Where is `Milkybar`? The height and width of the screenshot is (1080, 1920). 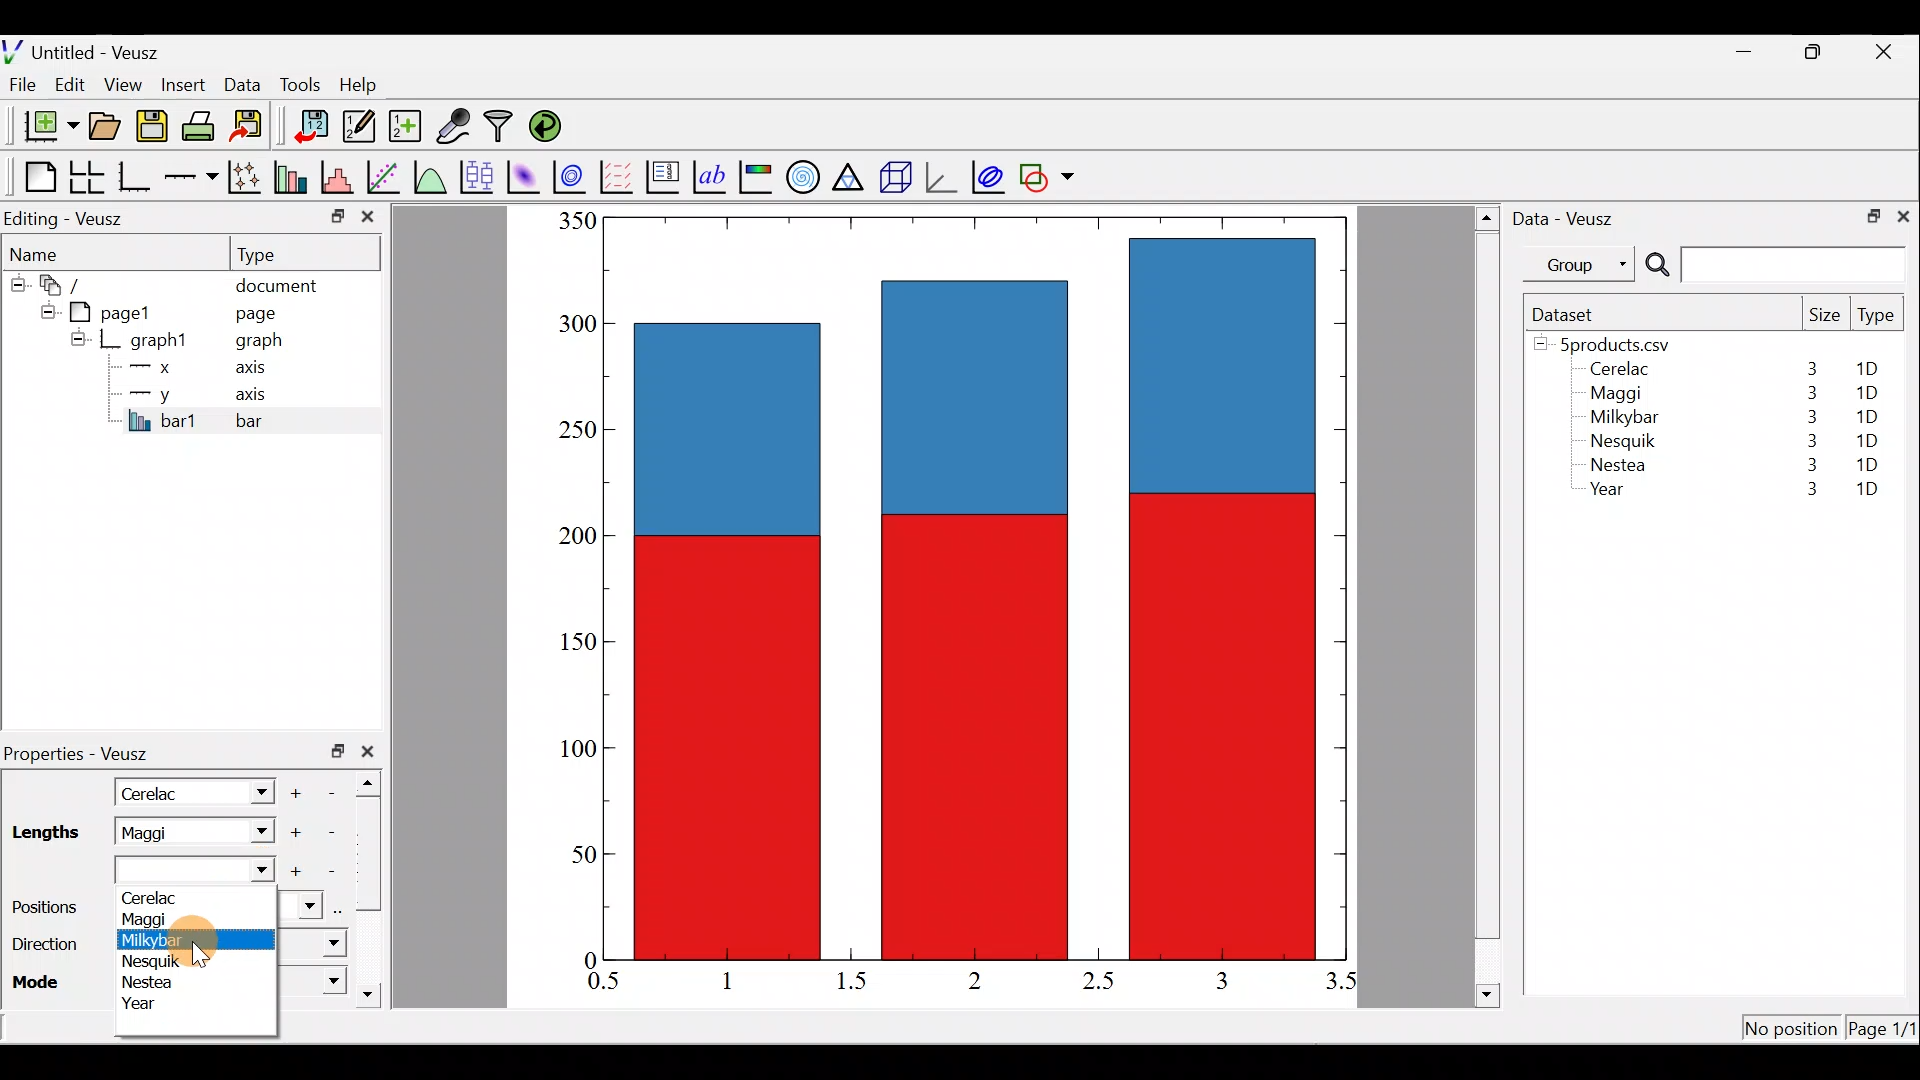
Milkybar is located at coordinates (1619, 419).